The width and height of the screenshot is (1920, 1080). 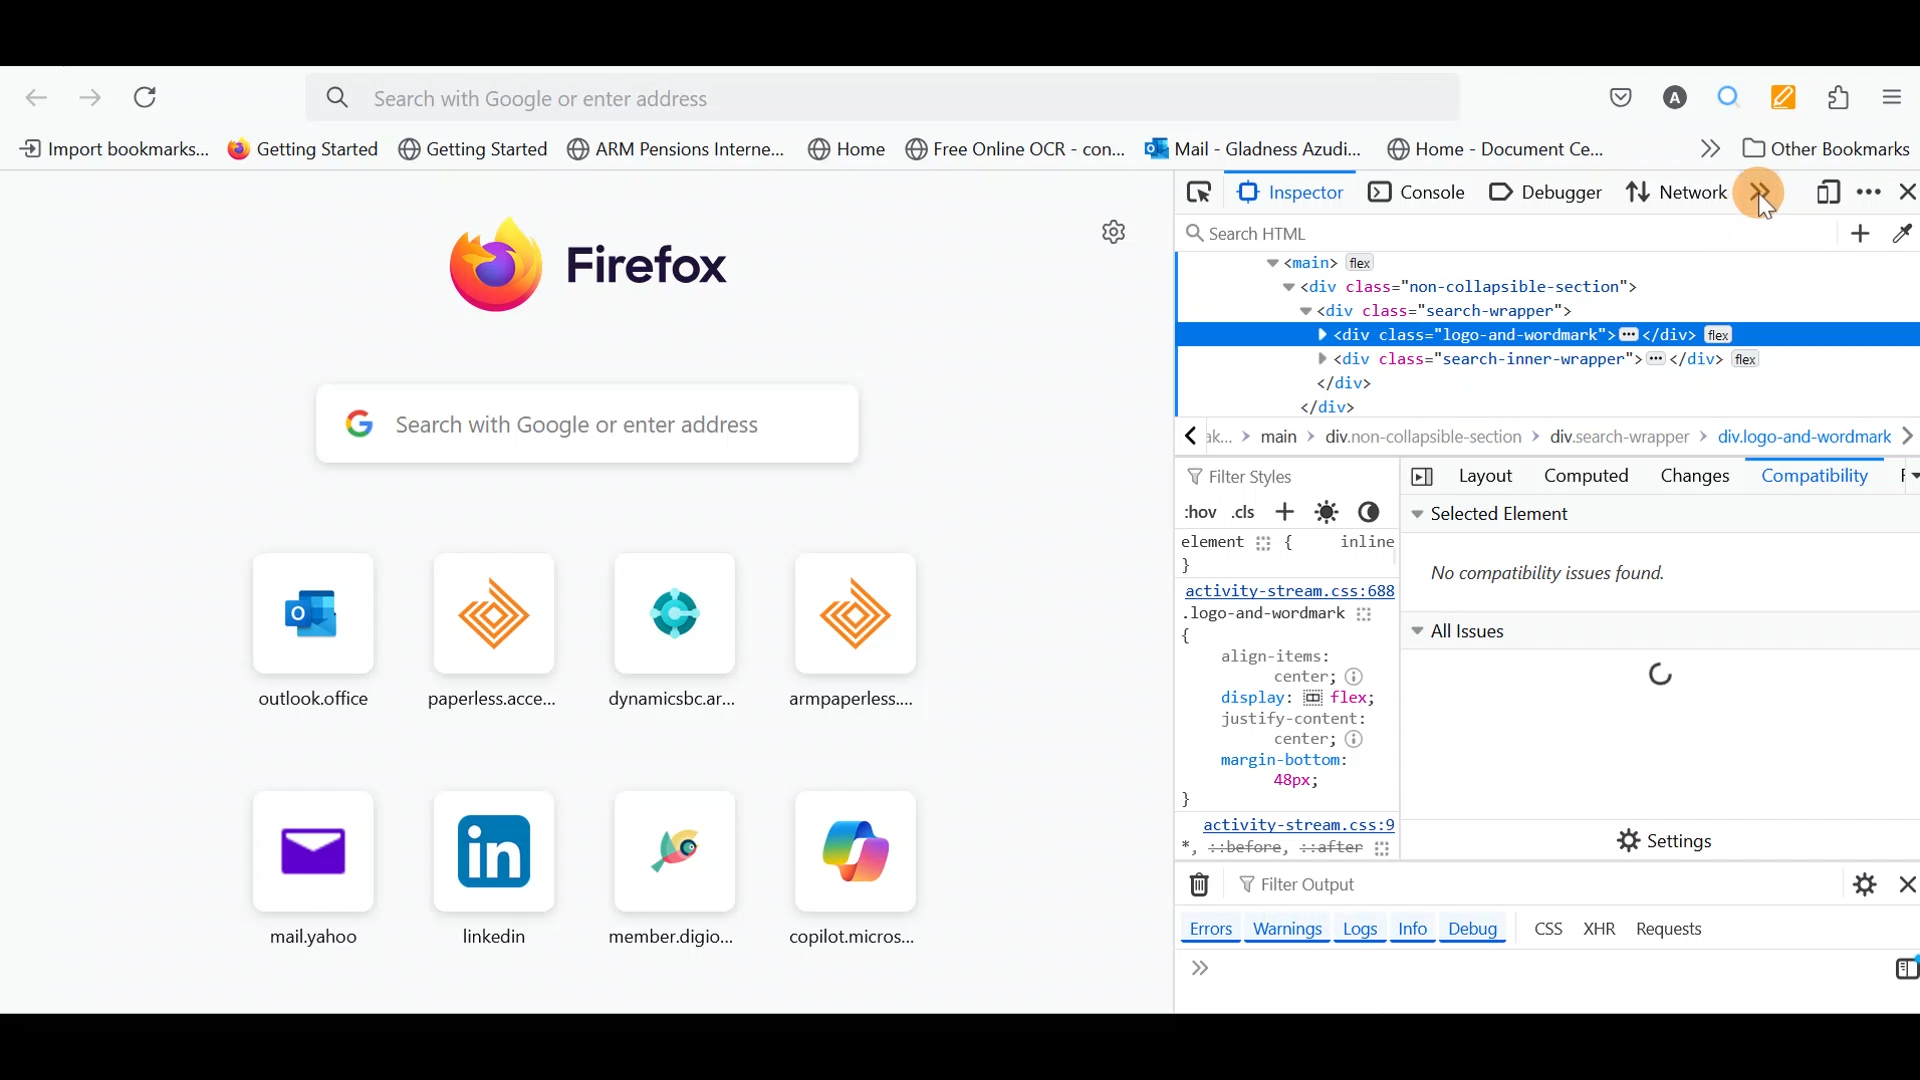 What do you see at coordinates (1198, 192) in the screenshot?
I see `Pick an element from the page` at bounding box center [1198, 192].